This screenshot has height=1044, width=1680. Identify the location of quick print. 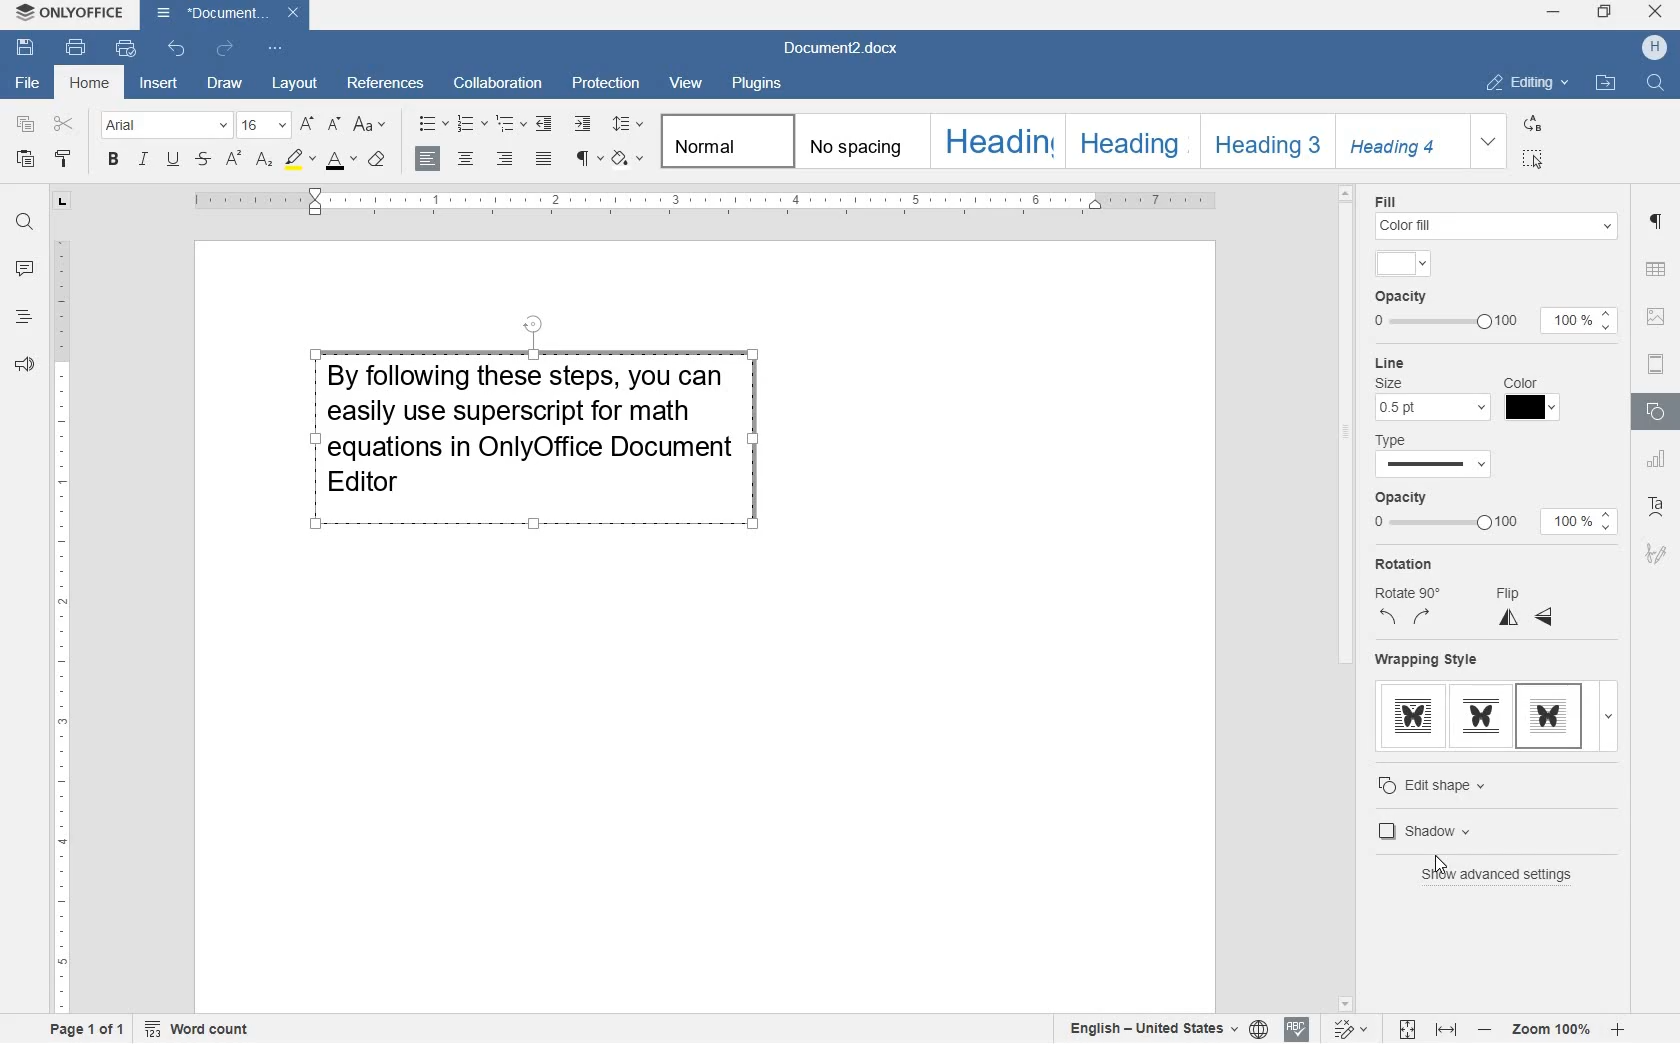
(126, 48).